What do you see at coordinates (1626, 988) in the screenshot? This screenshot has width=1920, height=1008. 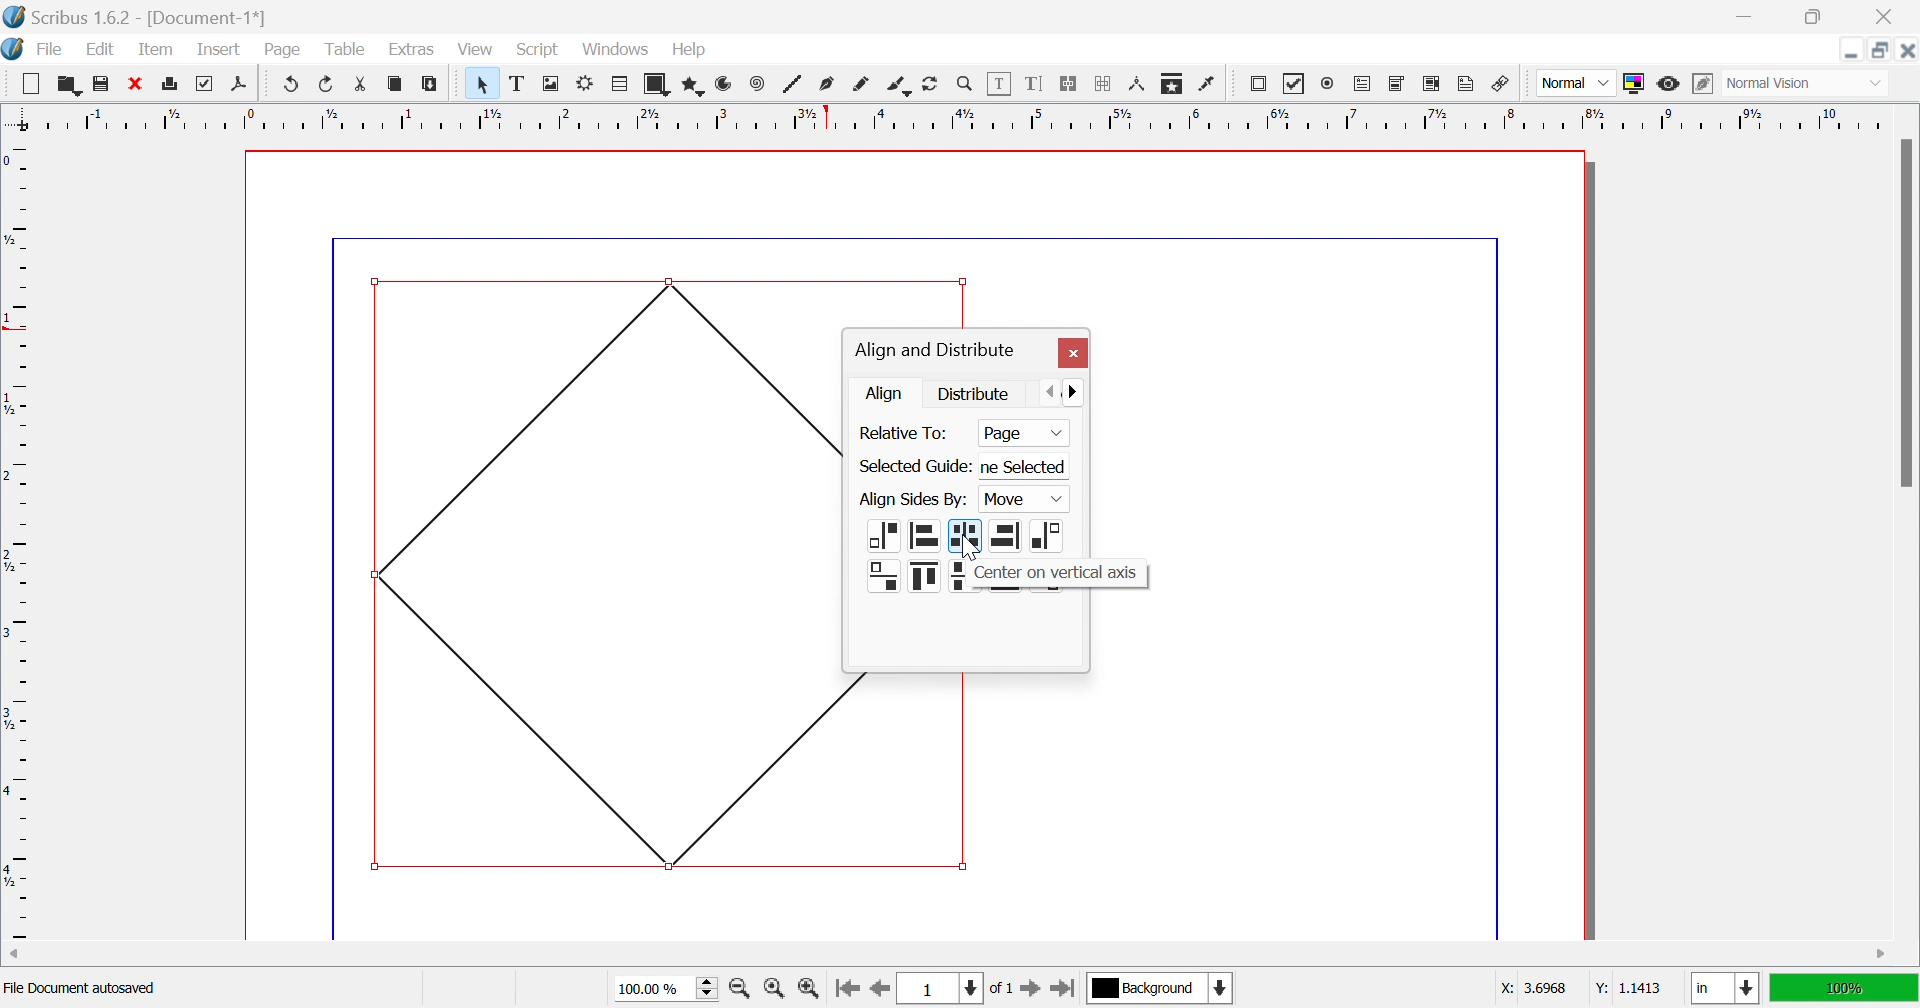 I see `y: 1.1413` at bounding box center [1626, 988].